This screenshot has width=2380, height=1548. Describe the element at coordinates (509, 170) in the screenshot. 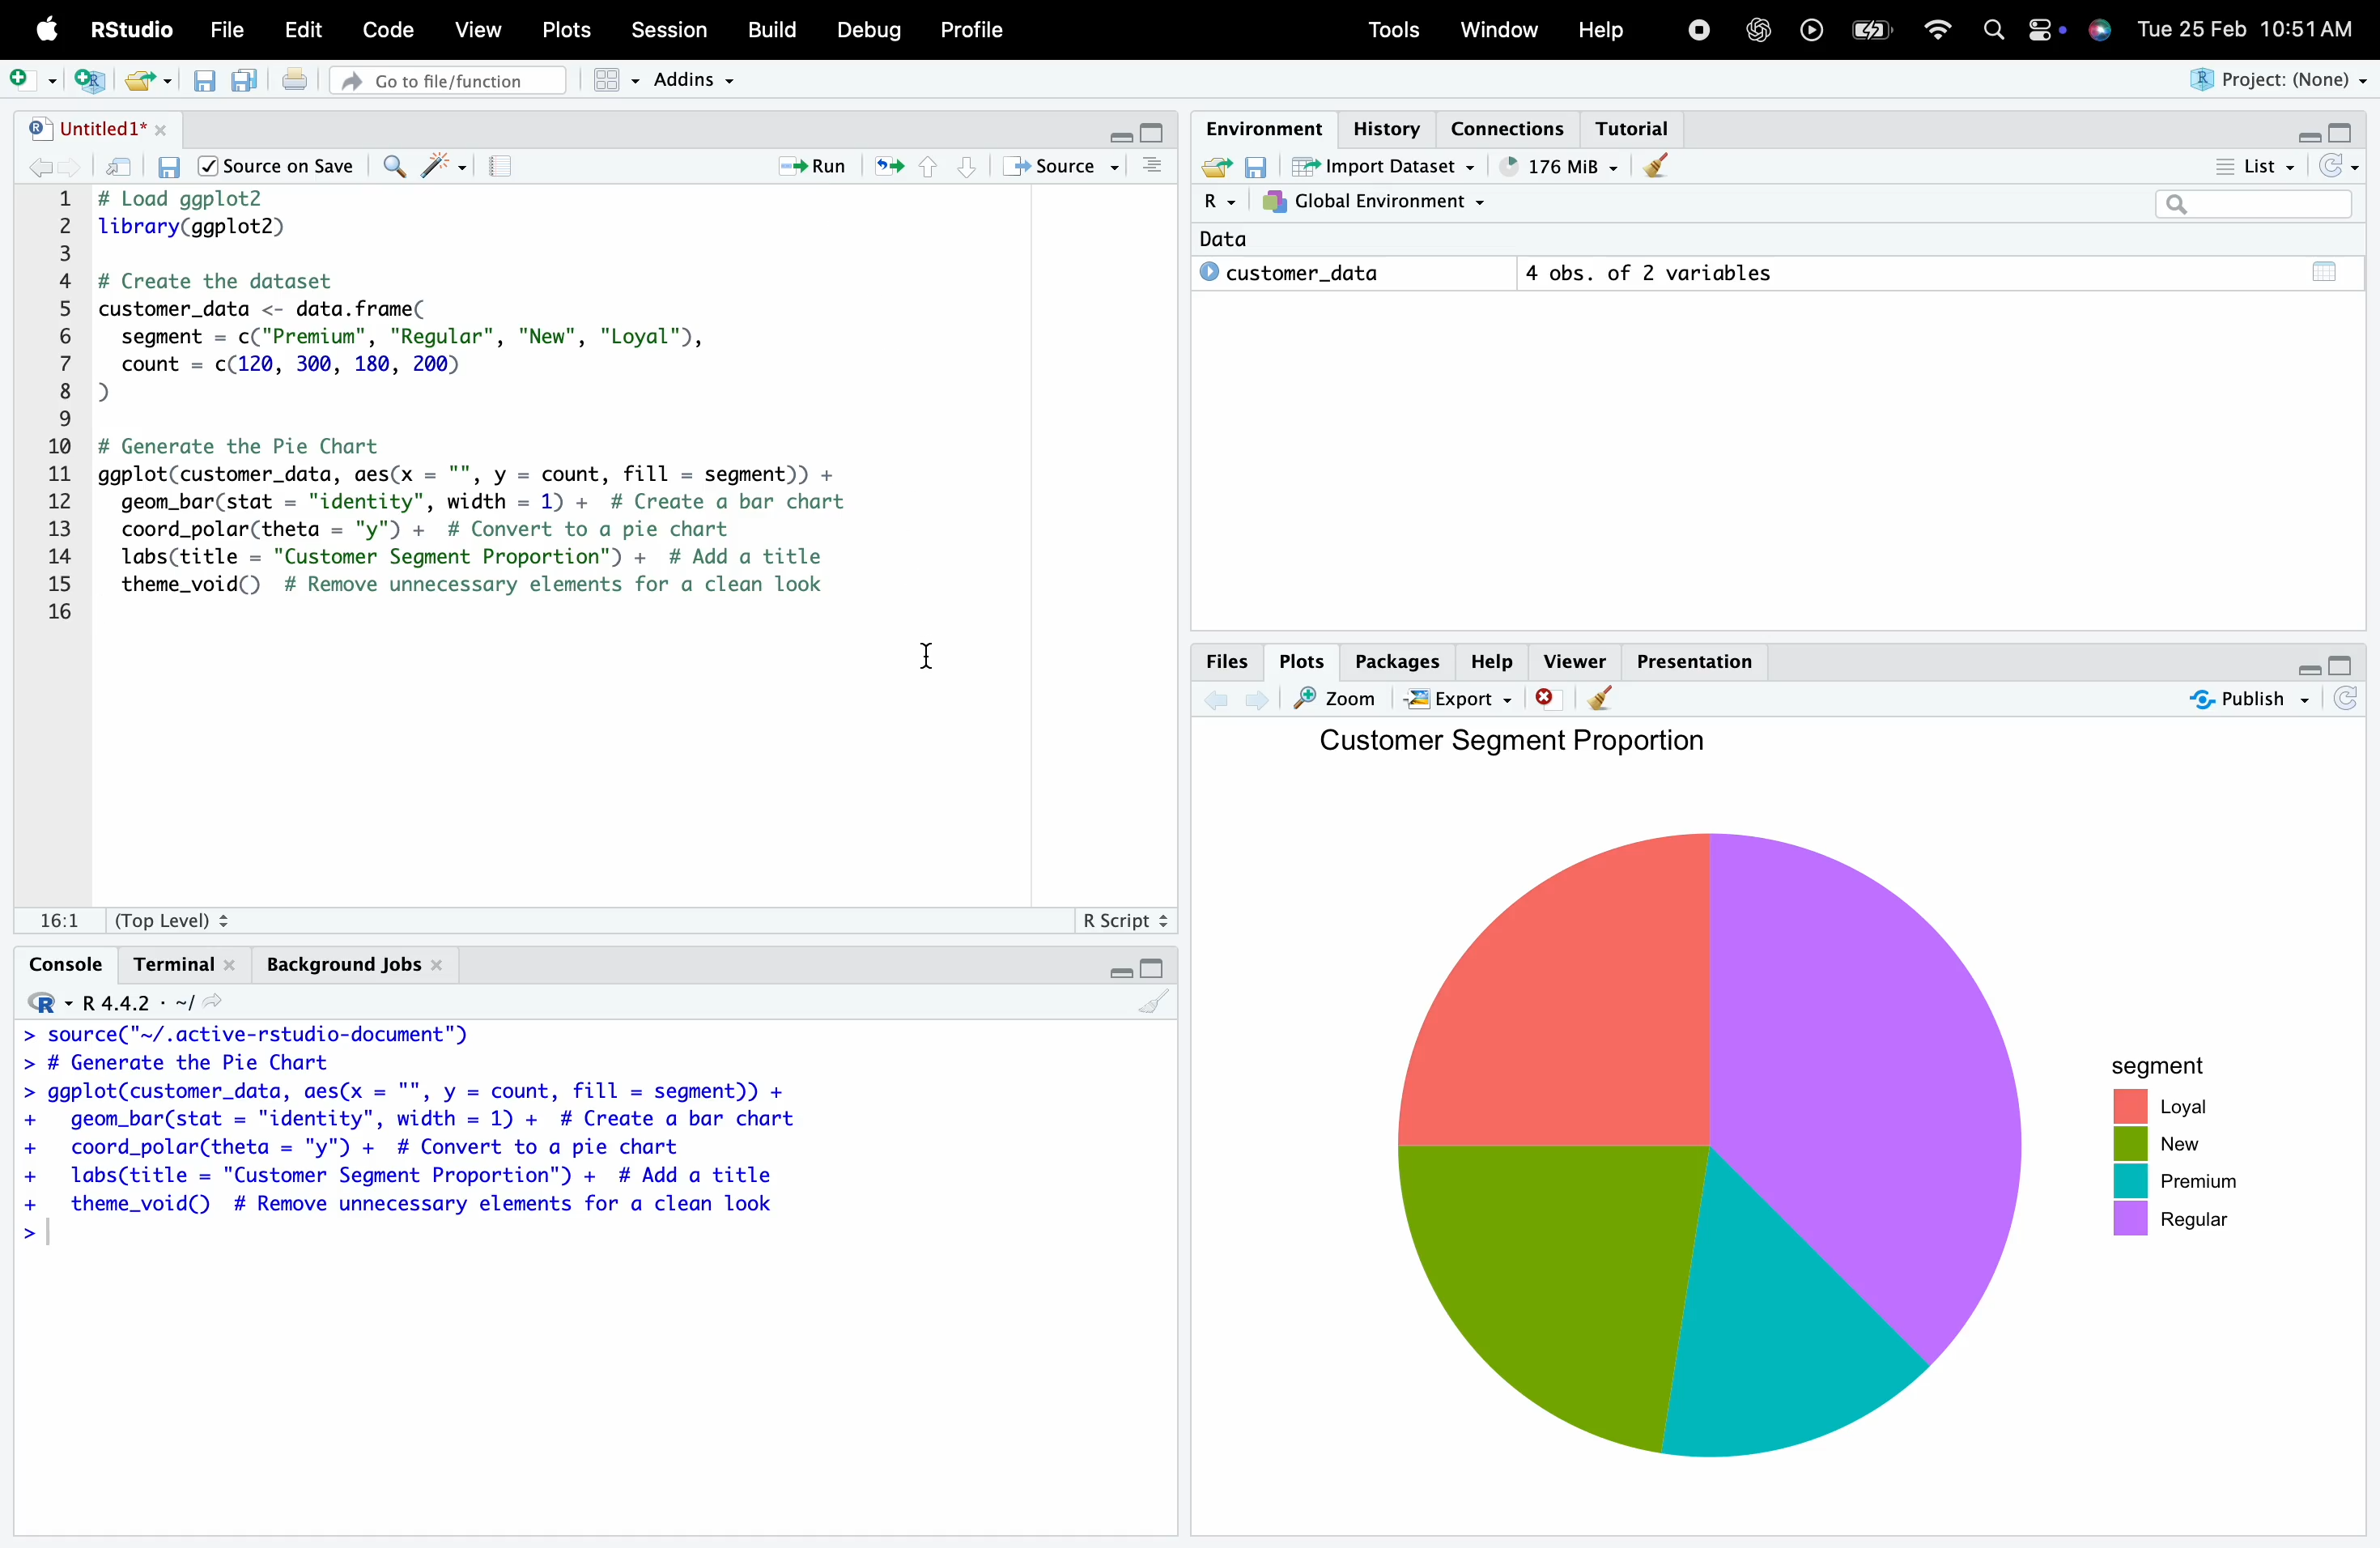

I see `notebook` at that location.